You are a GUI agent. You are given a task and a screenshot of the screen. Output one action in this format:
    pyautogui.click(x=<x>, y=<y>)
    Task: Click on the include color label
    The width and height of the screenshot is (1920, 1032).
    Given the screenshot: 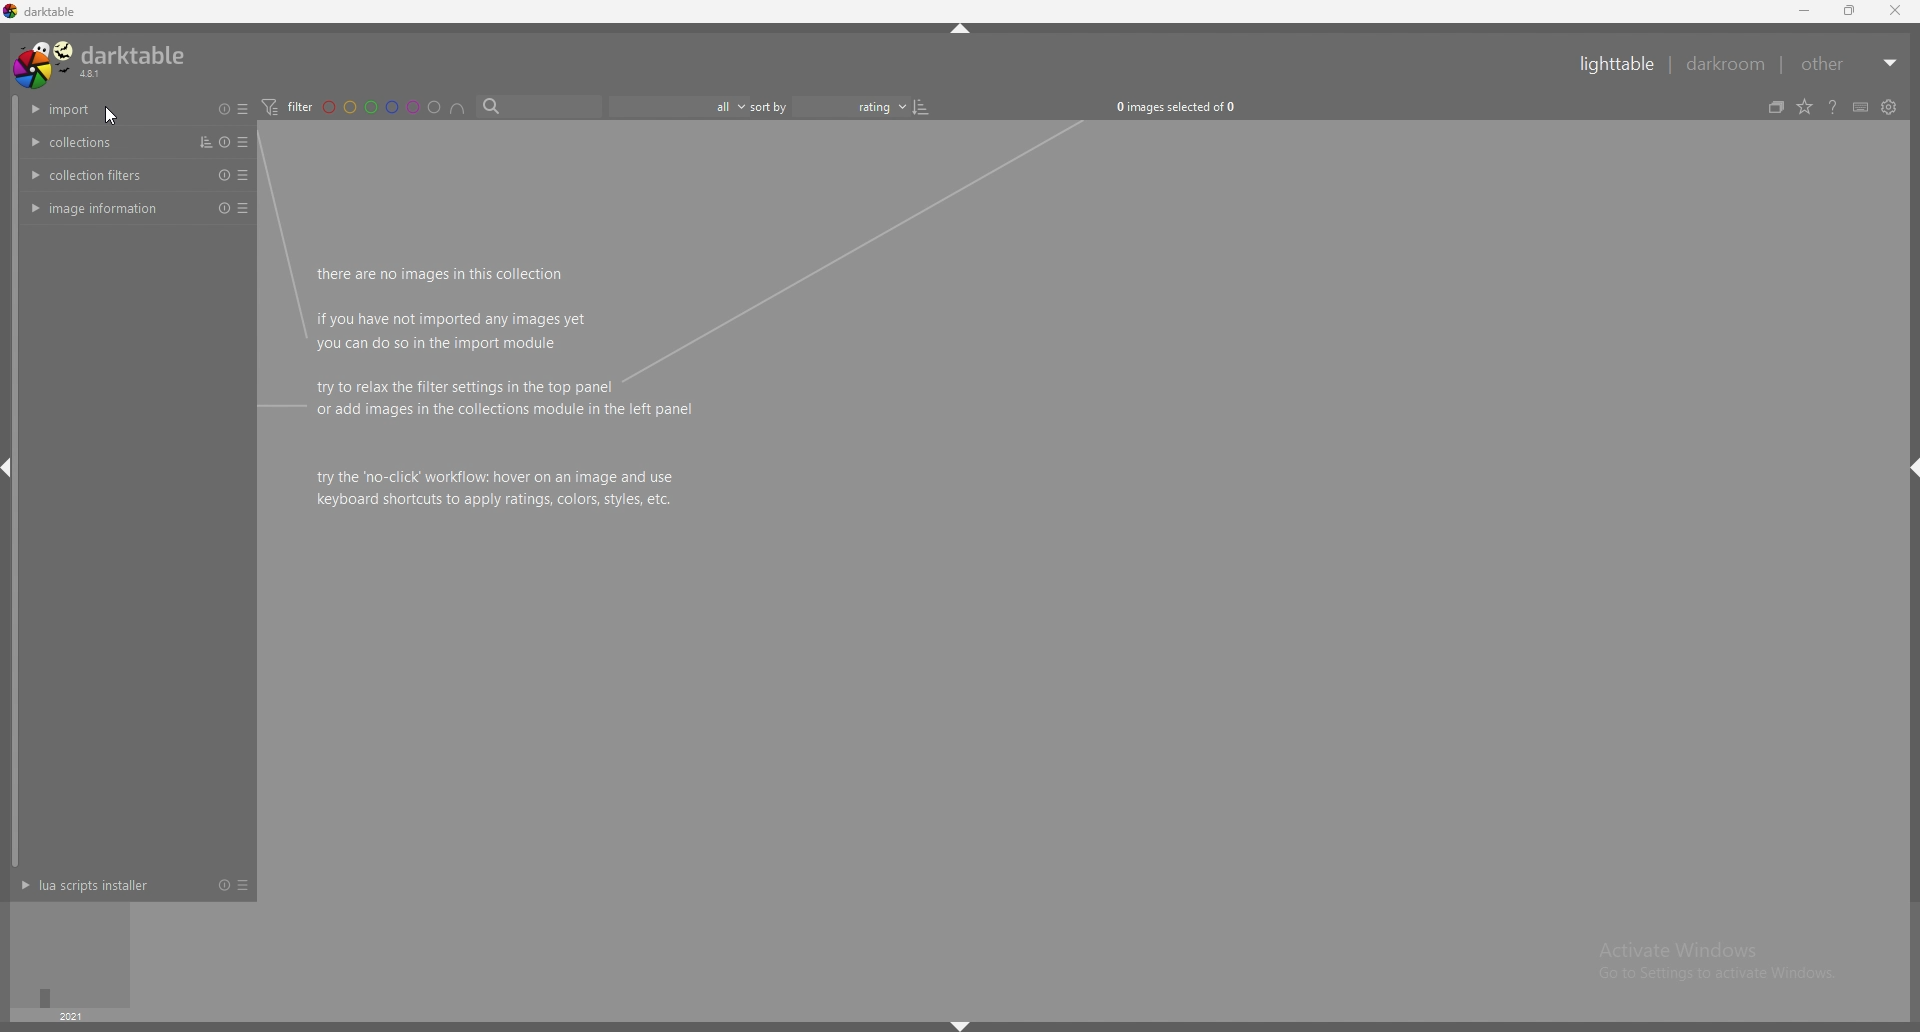 What is the action you would take?
    pyautogui.click(x=458, y=107)
    